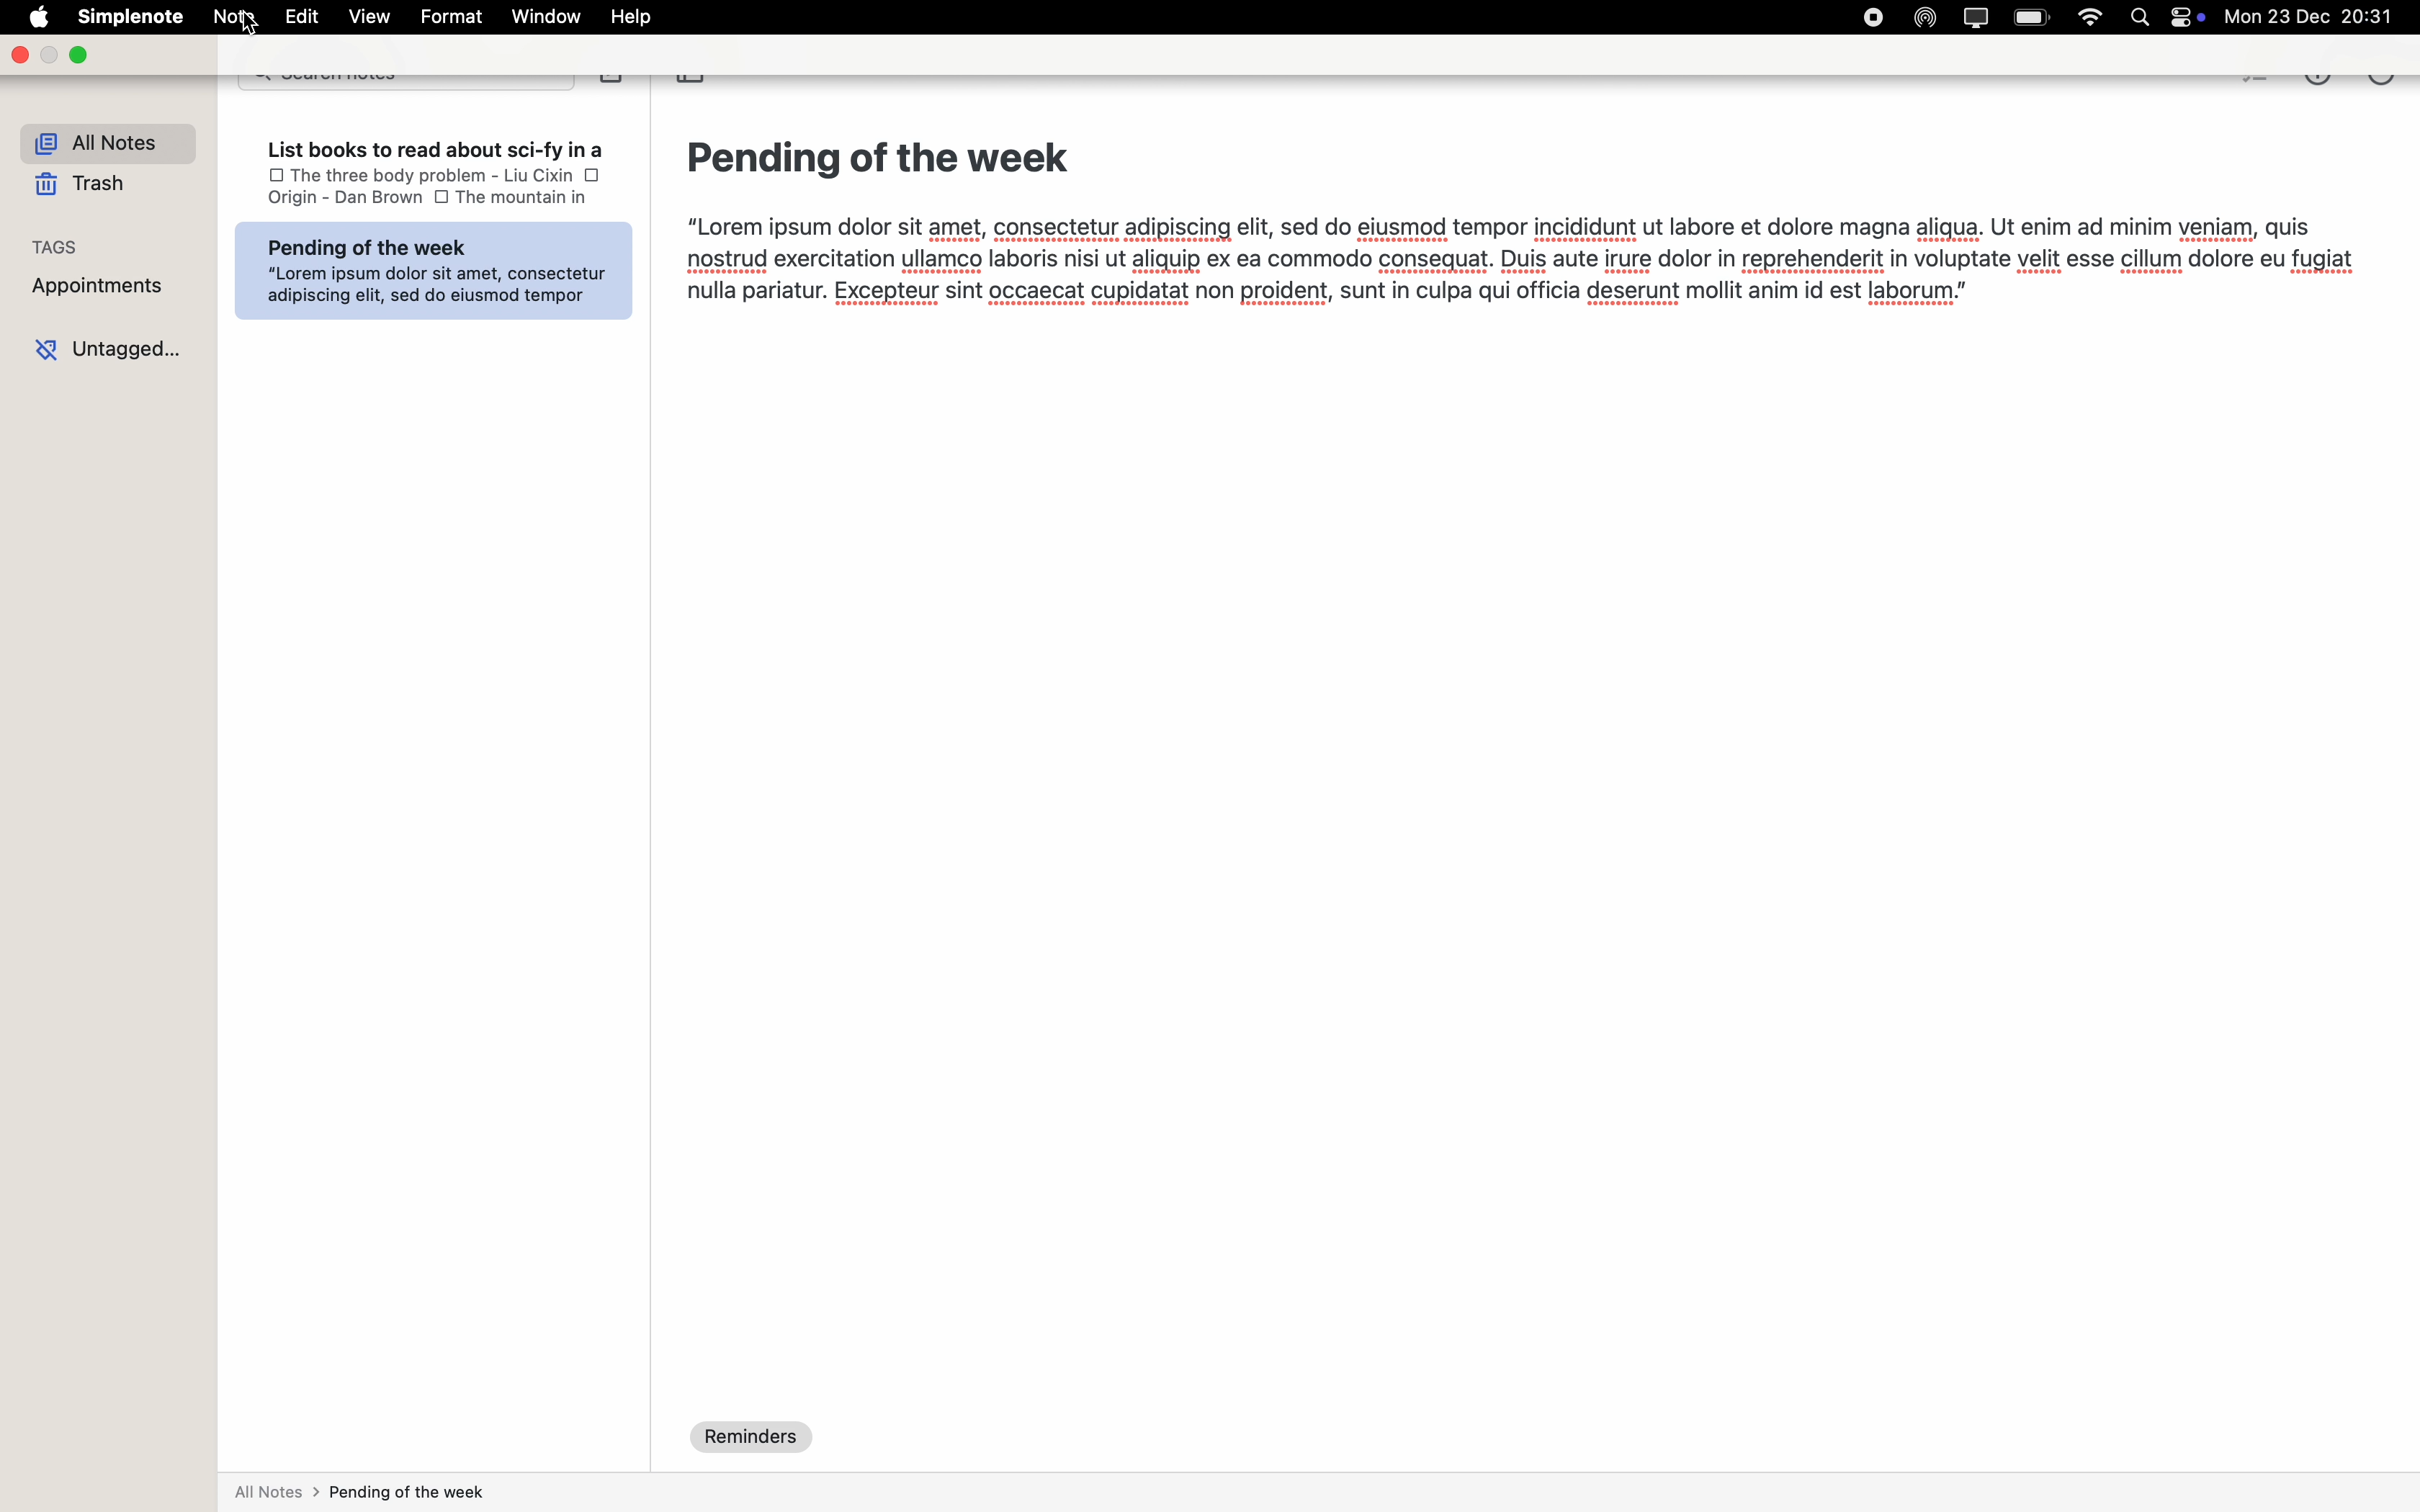  What do you see at coordinates (29, 16) in the screenshot?
I see `Apple logo` at bounding box center [29, 16].